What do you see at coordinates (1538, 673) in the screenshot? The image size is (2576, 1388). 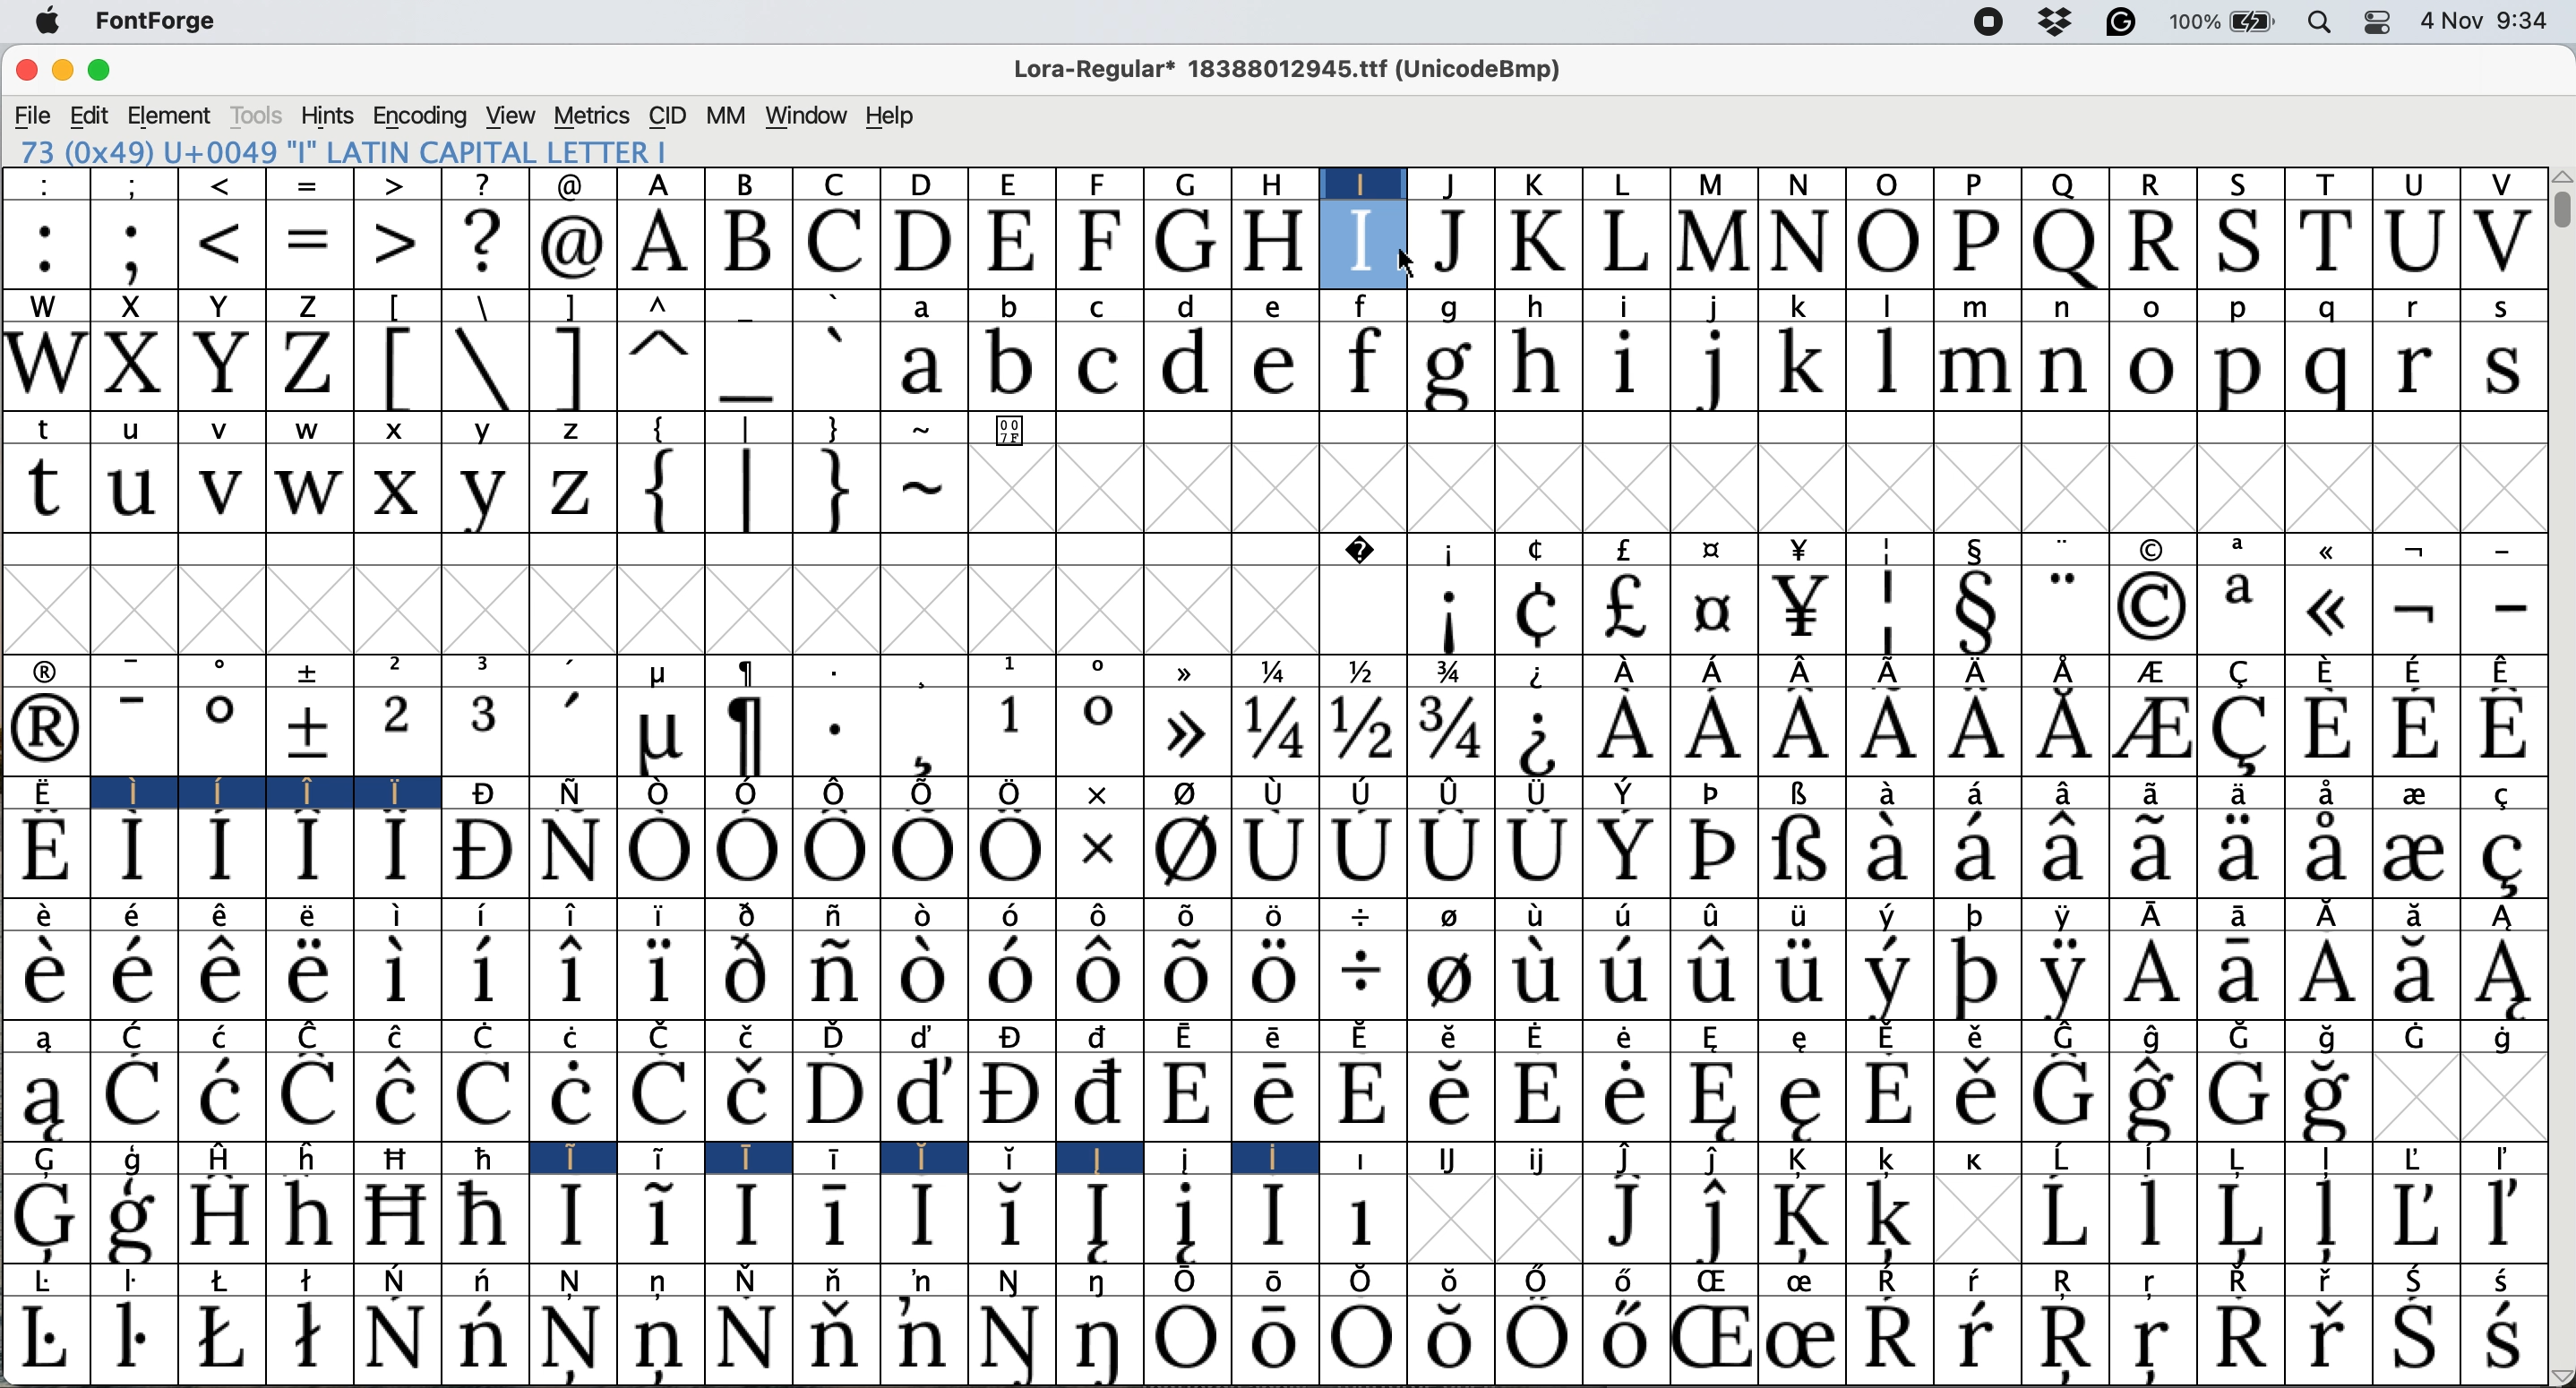 I see `symbol` at bounding box center [1538, 673].